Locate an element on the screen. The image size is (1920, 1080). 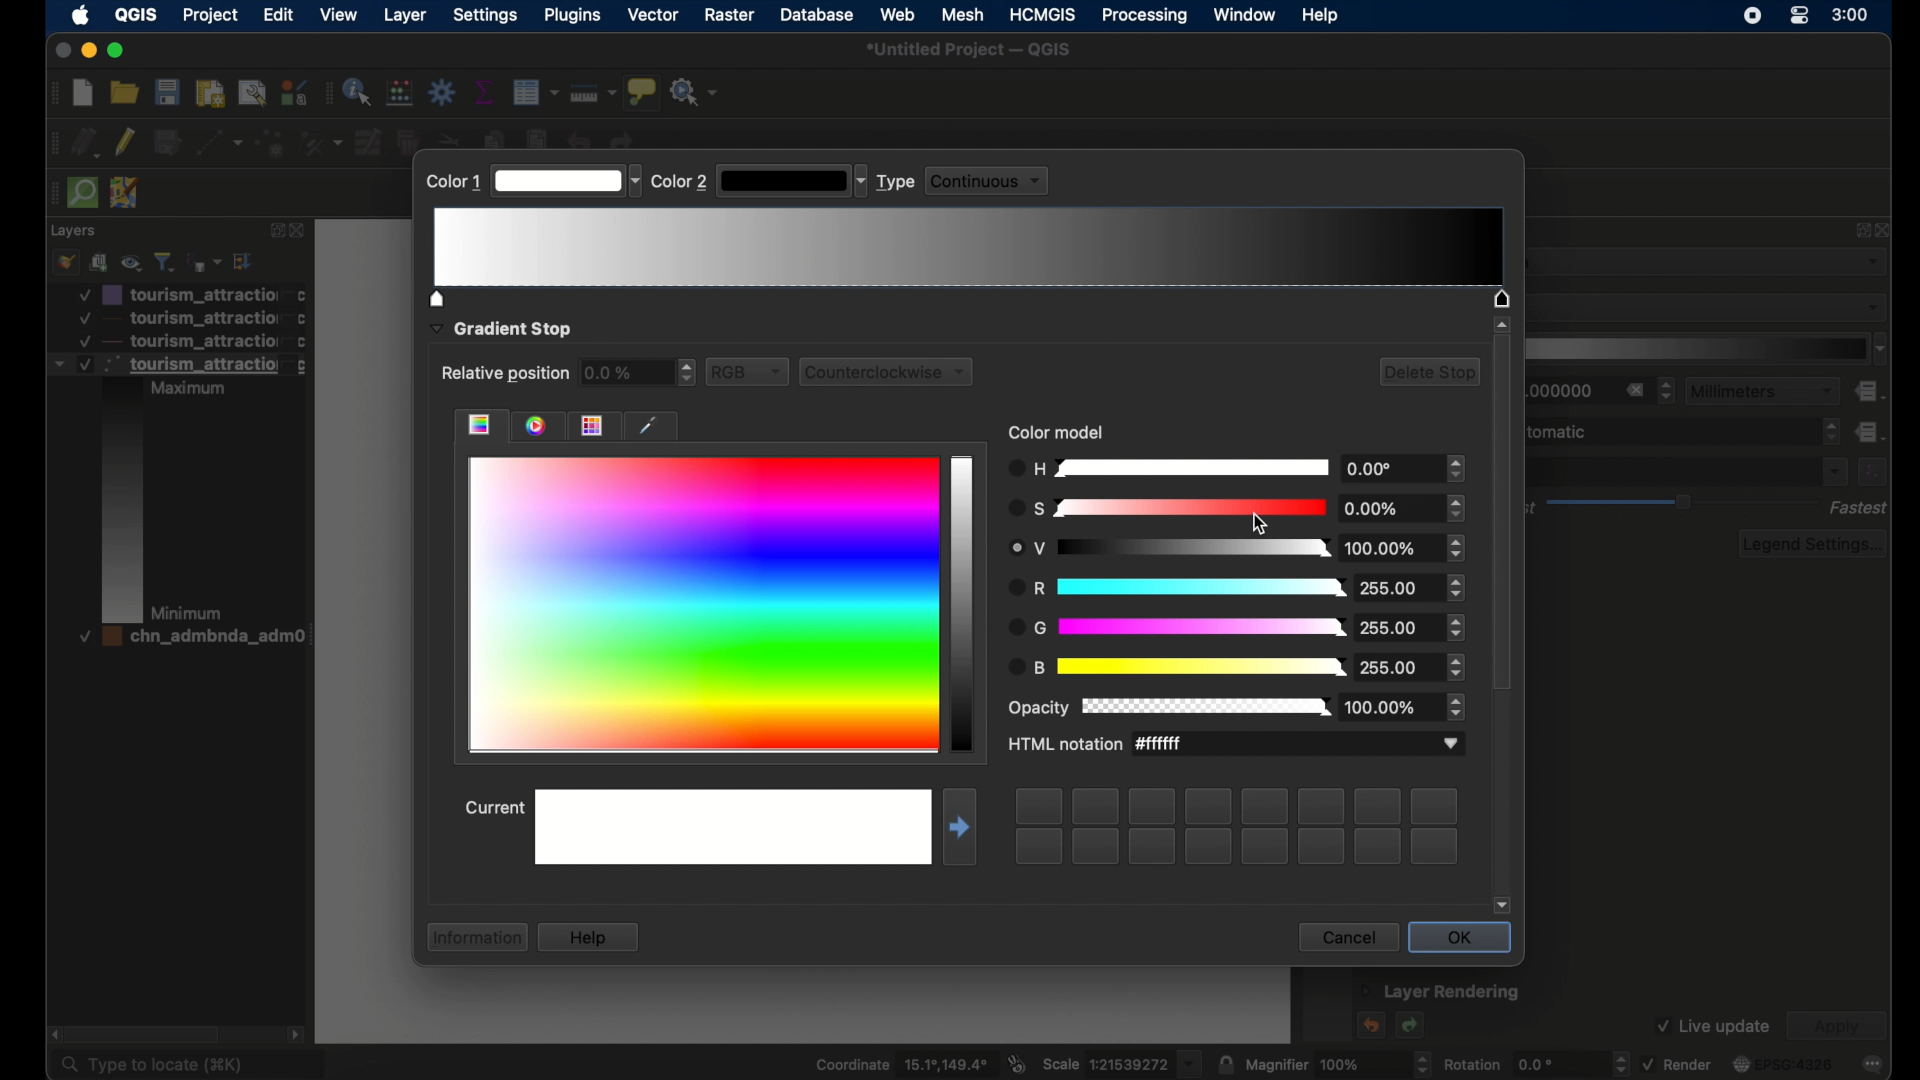
dropper is located at coordinates (653, 424).